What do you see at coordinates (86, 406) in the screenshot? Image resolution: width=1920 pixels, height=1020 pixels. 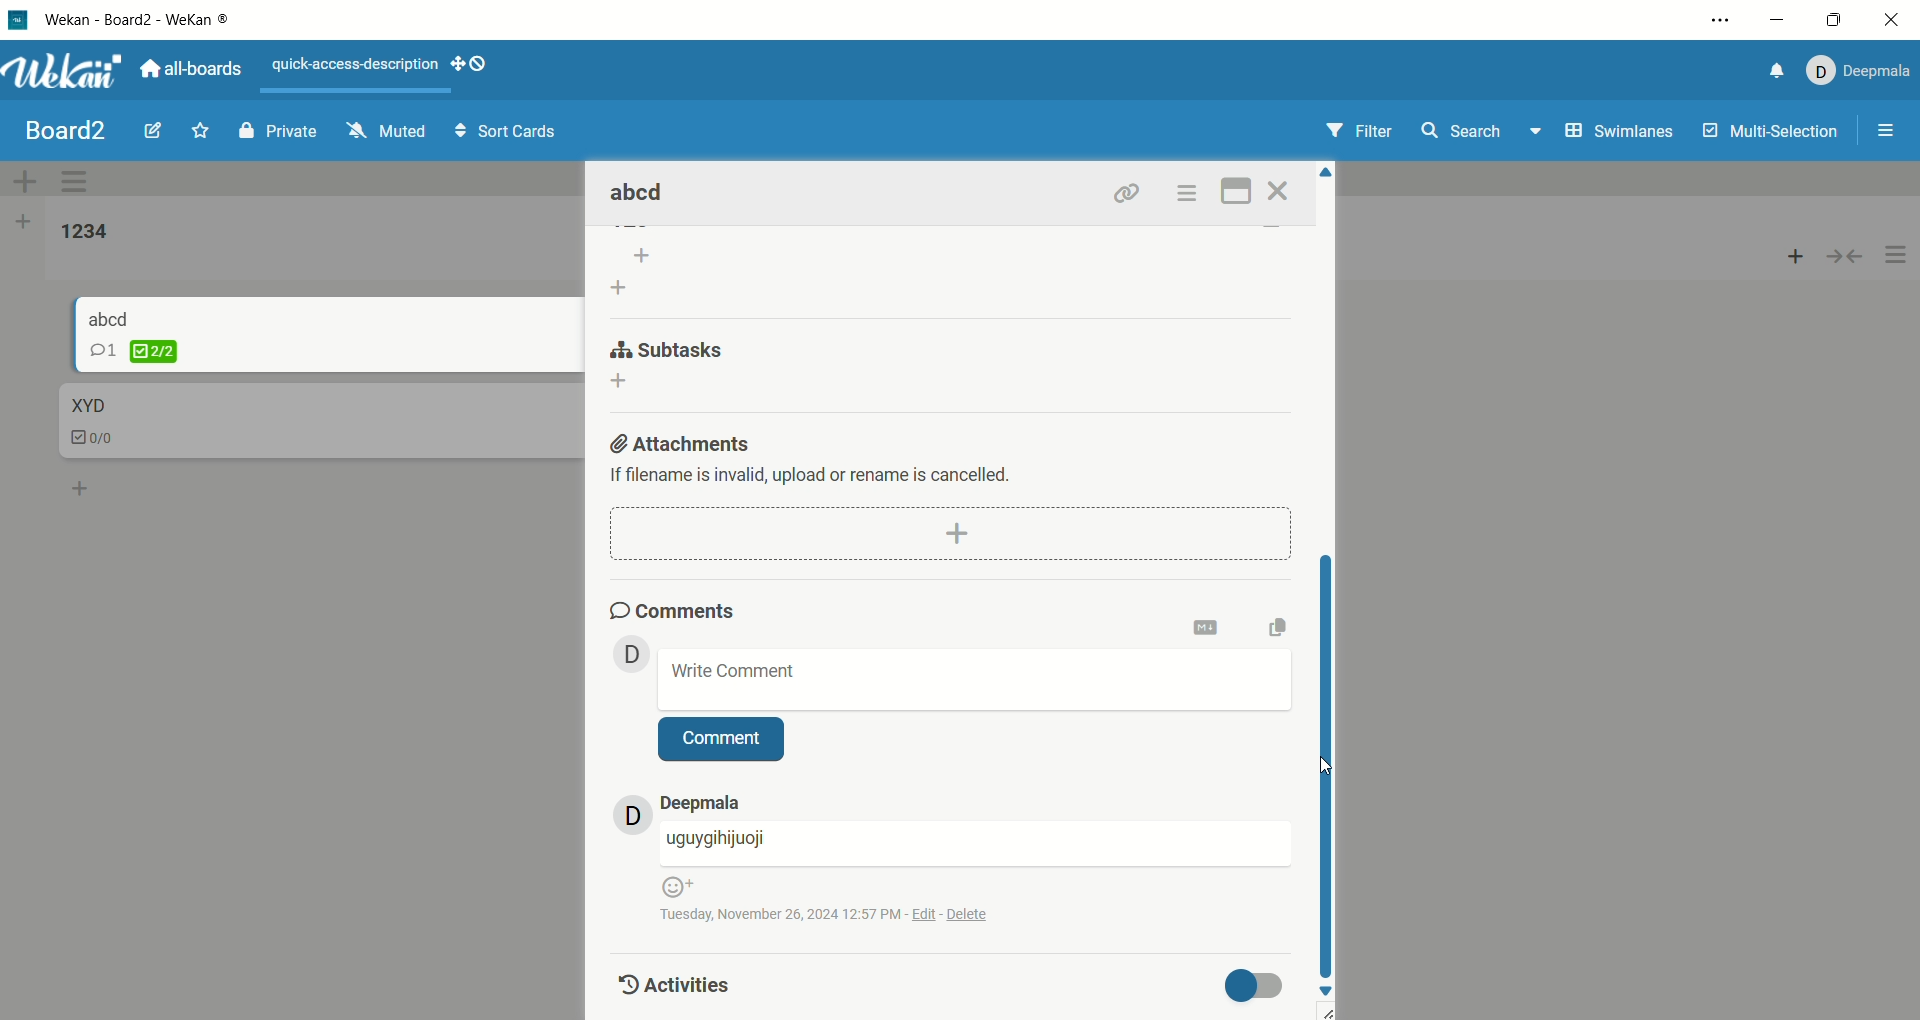 I see `card title` at bounding box center [86, 406].